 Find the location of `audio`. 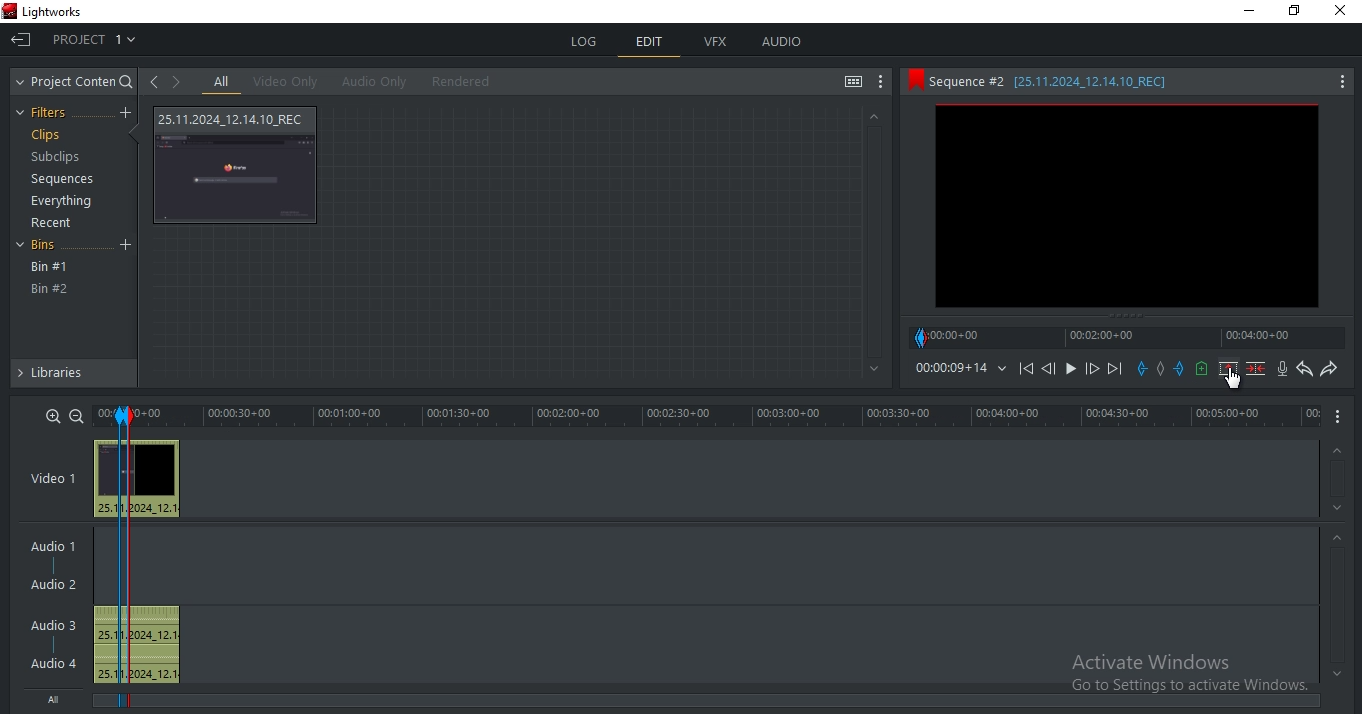

audio is located at coordinates (782, 43).